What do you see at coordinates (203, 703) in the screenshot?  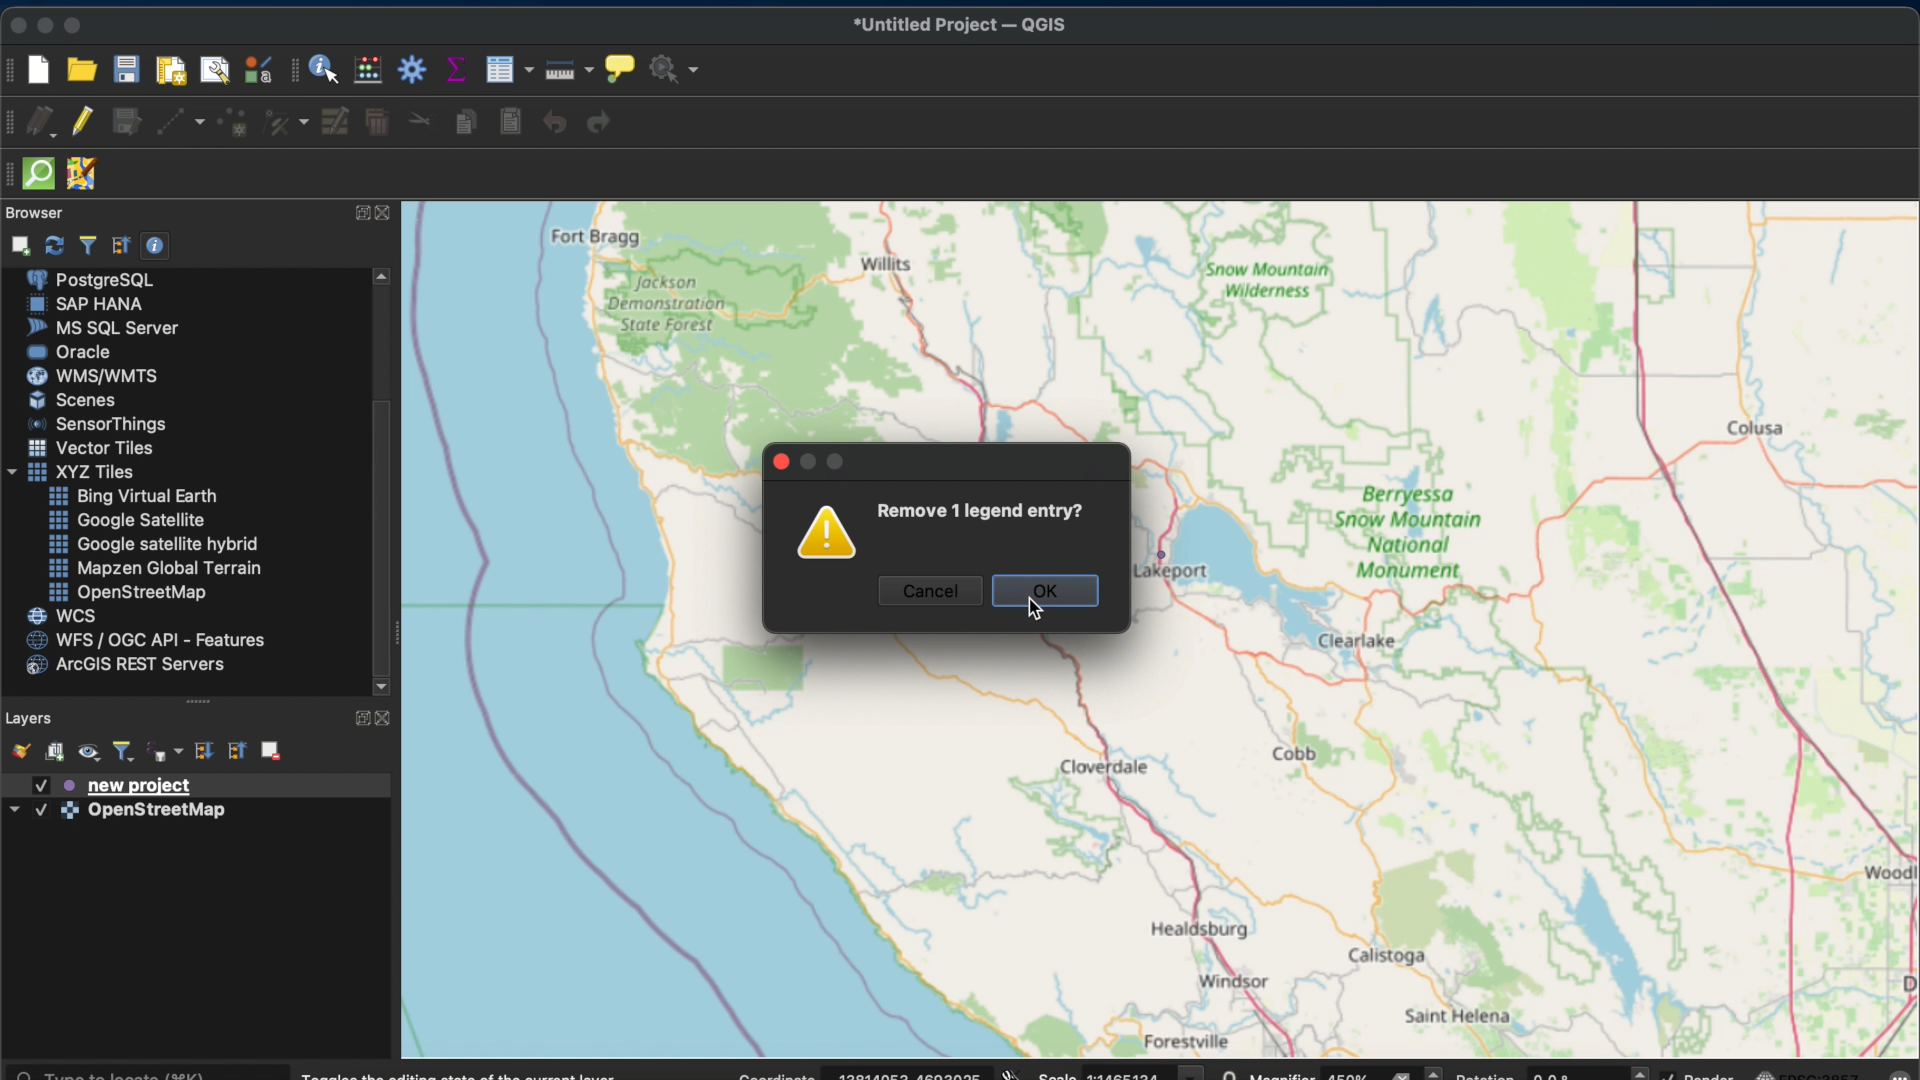 I see `drag handle` at bounding box center [203, 703].